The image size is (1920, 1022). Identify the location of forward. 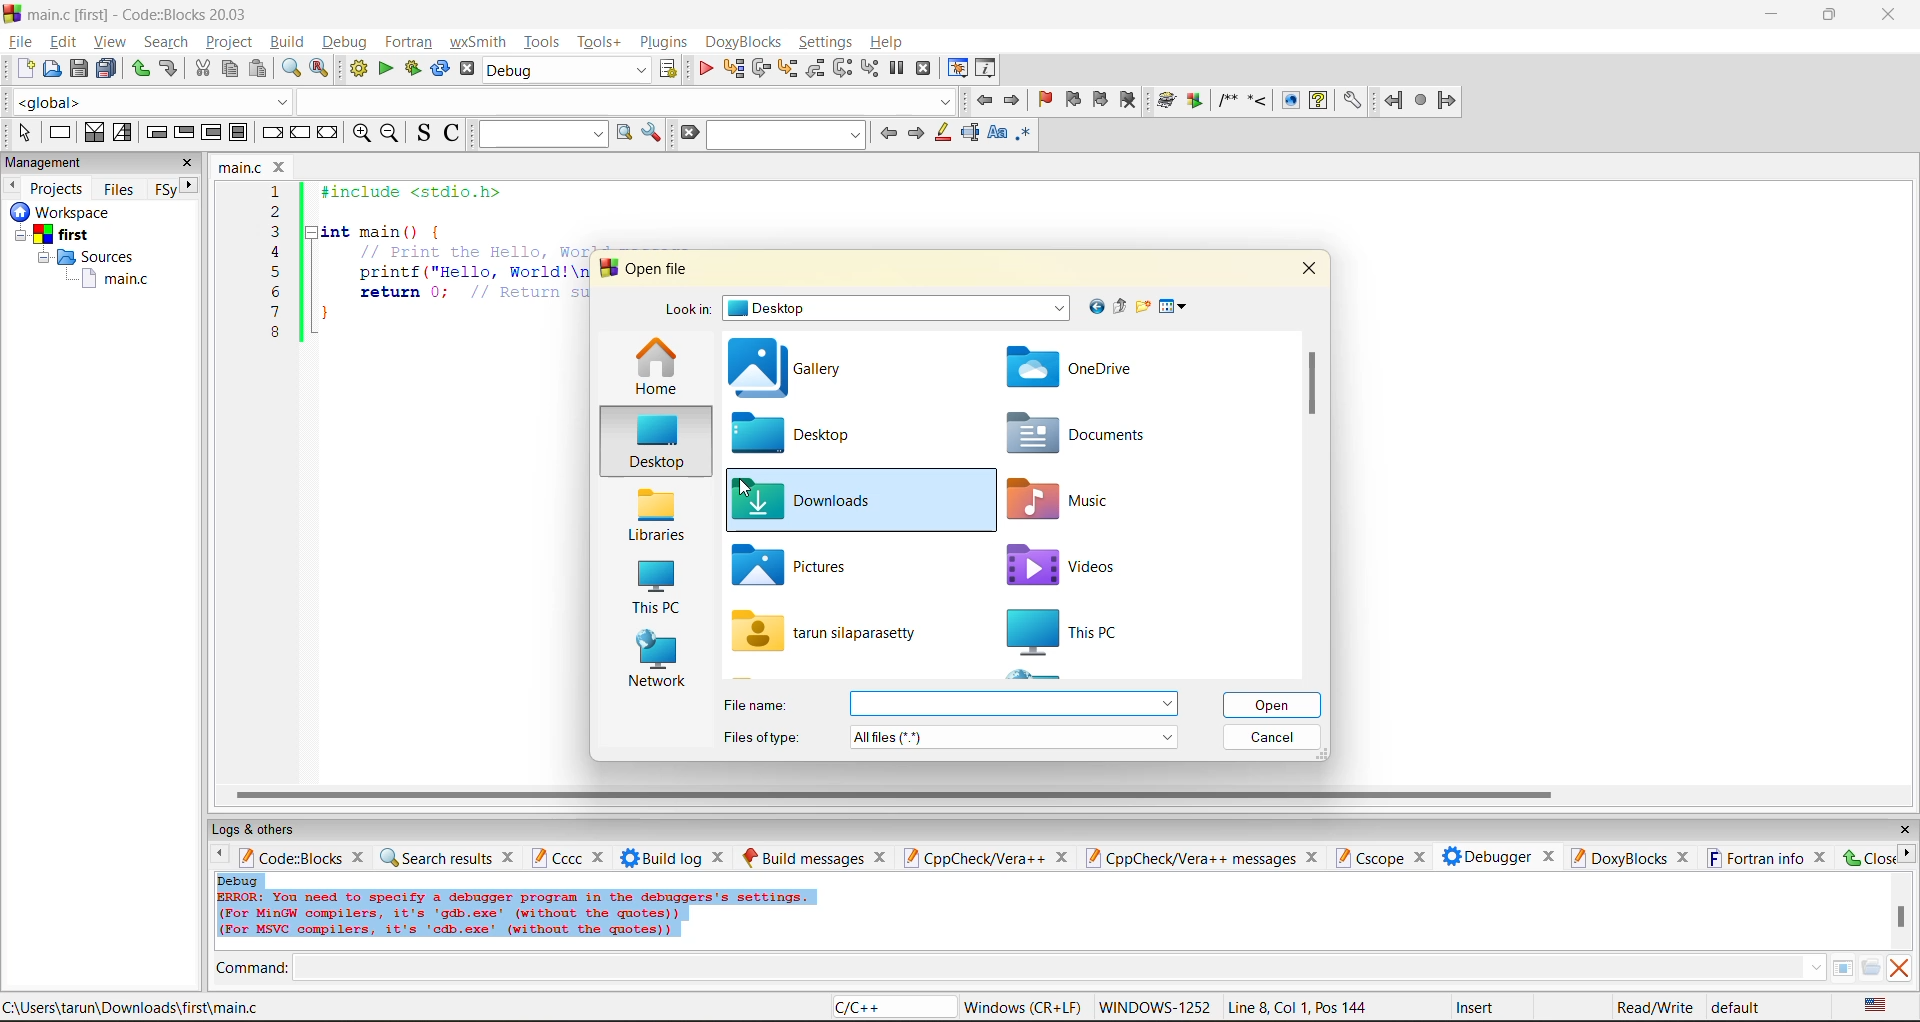
(1447, 100).